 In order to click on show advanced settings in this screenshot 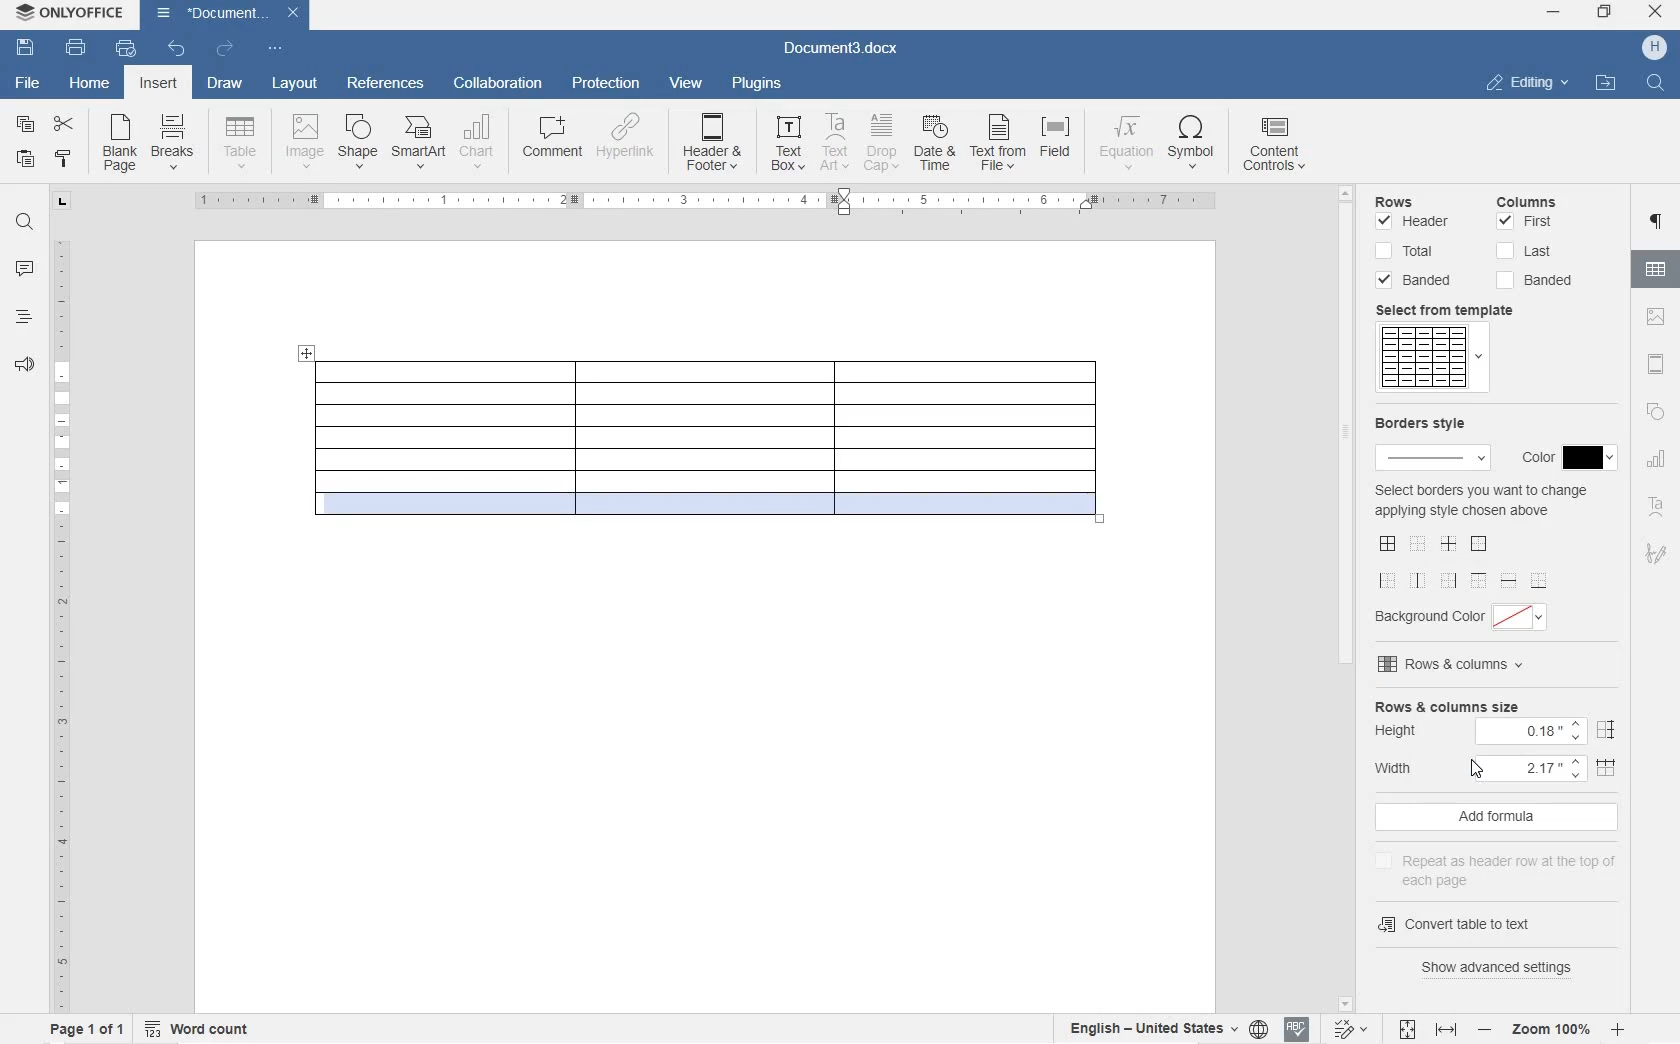, I will do `click(1499, 970)`.